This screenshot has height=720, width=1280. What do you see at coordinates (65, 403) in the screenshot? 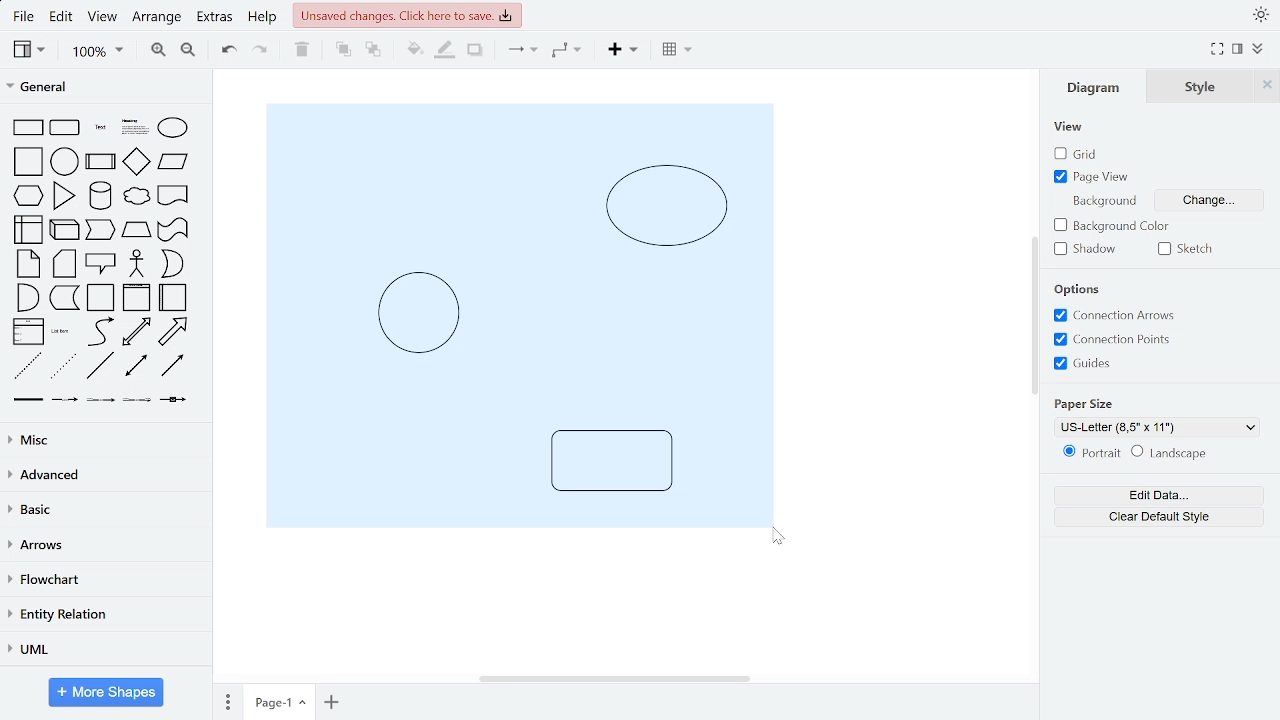
I see `Connector with label` at bounding box center [65, 403].